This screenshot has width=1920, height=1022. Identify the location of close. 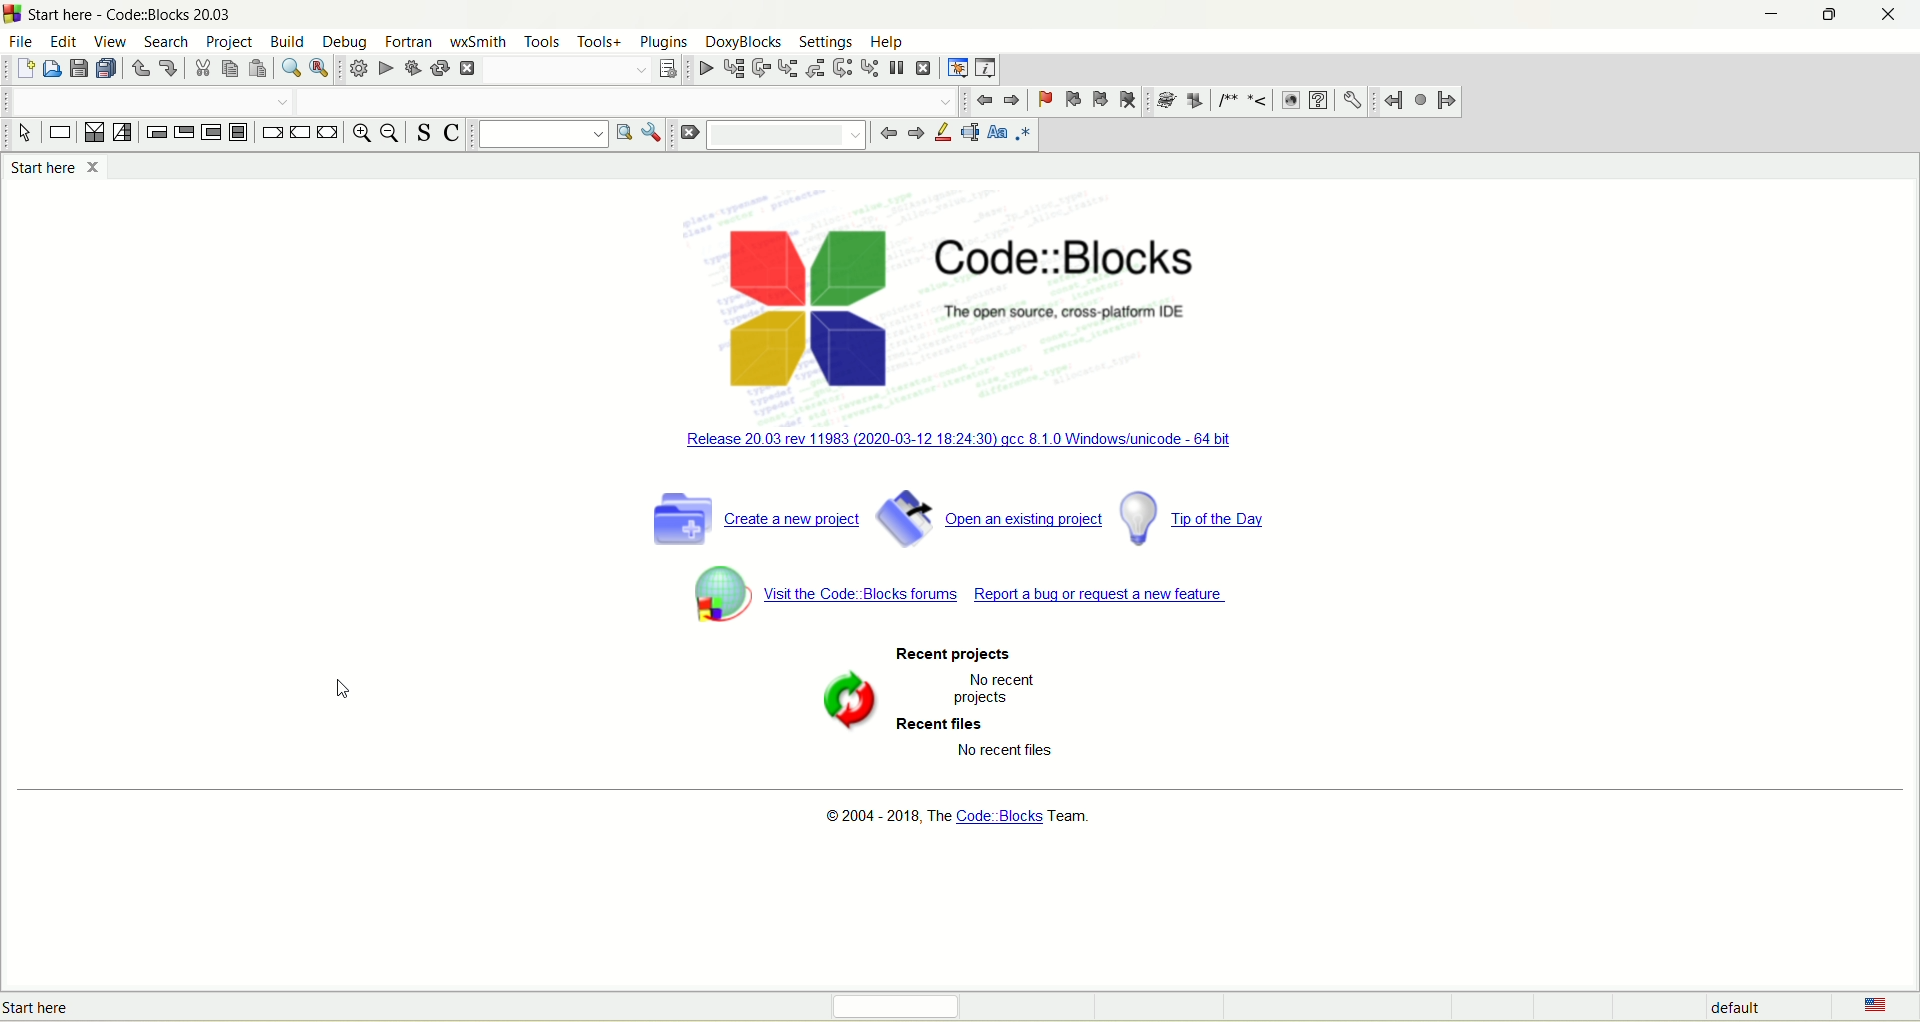
(1893, 18).